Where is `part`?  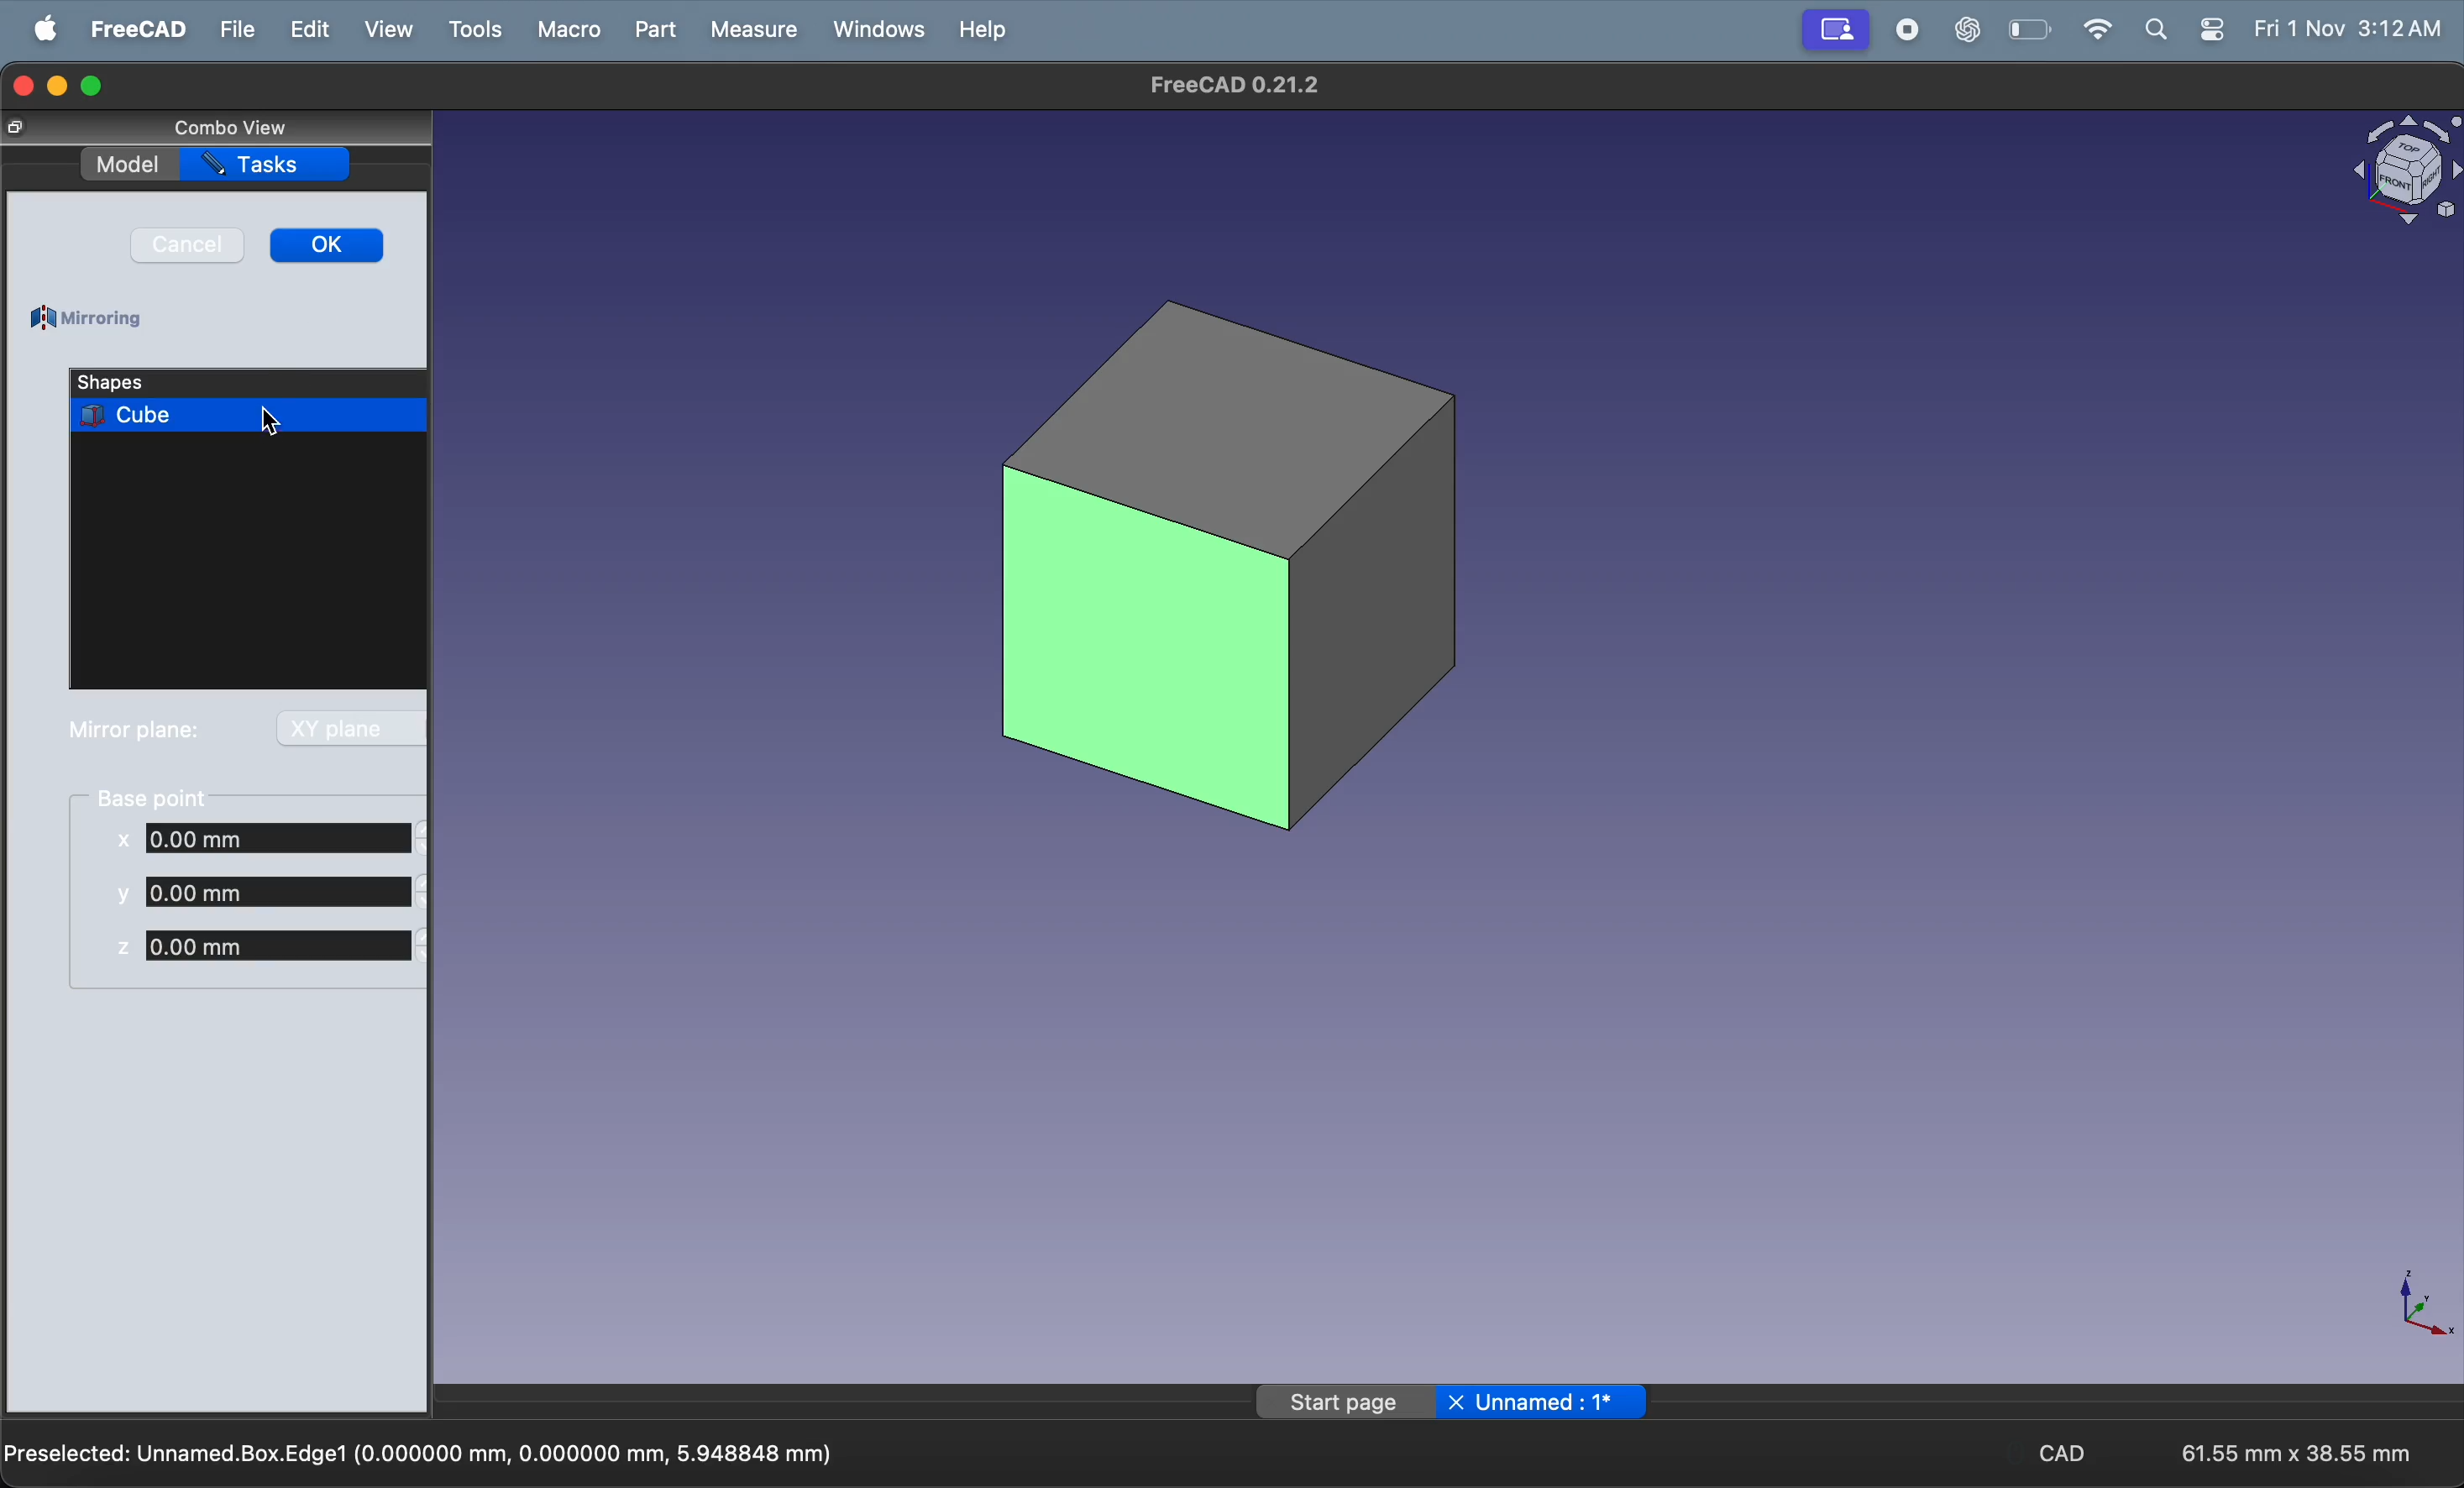 part is located at coordinates (655, 30).